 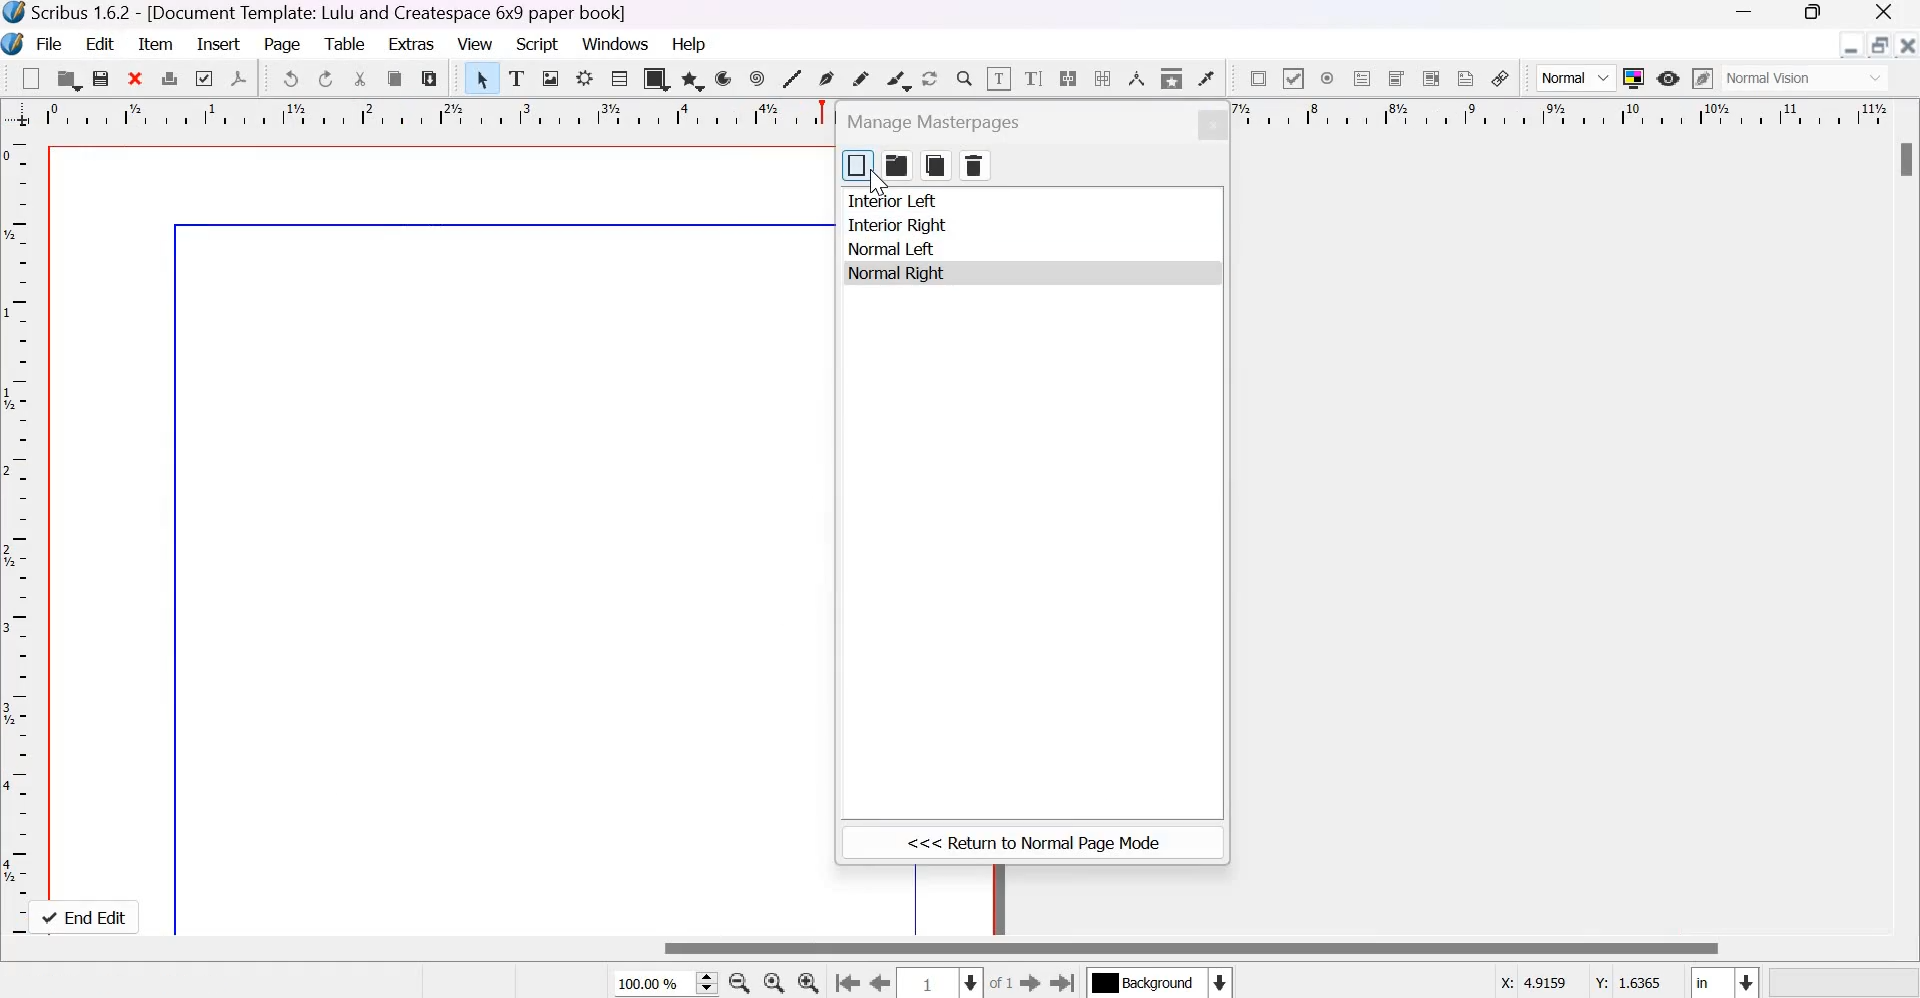 What do you see at coordinates (940, 121) in the screenshot?
I see `manage masterpages` at bounding box center [940, 121].